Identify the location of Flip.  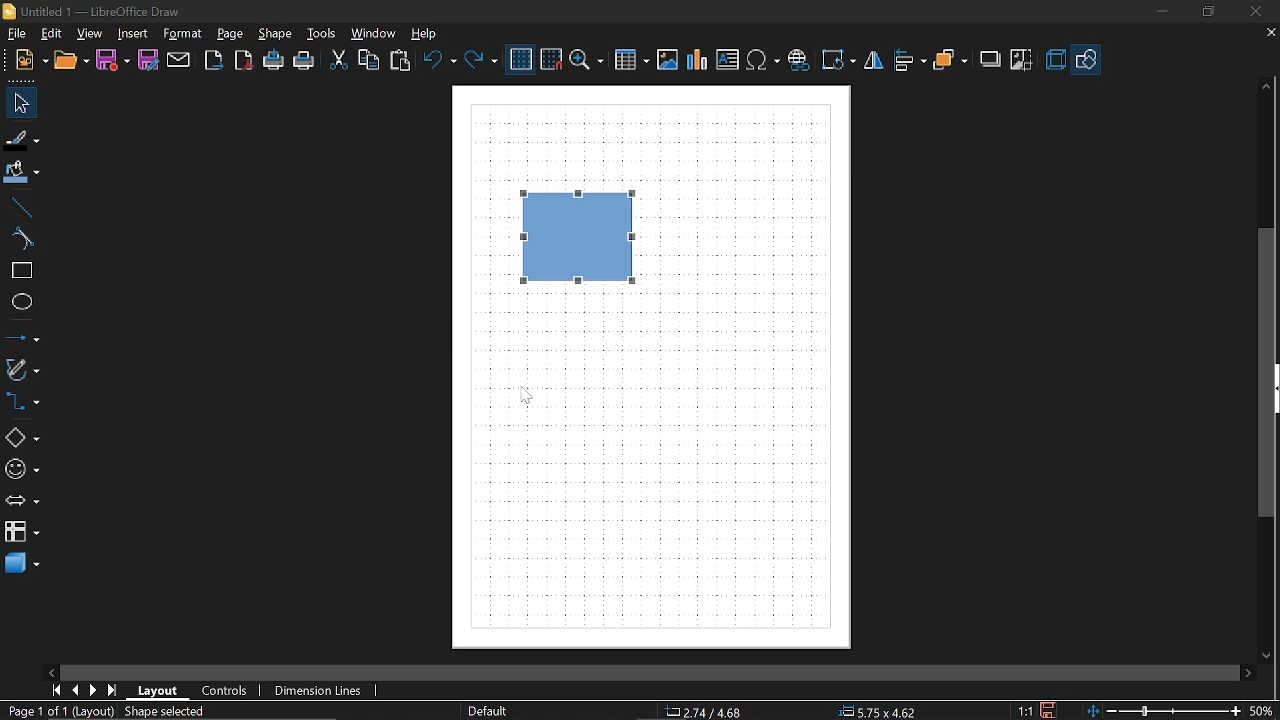
(876, 61).